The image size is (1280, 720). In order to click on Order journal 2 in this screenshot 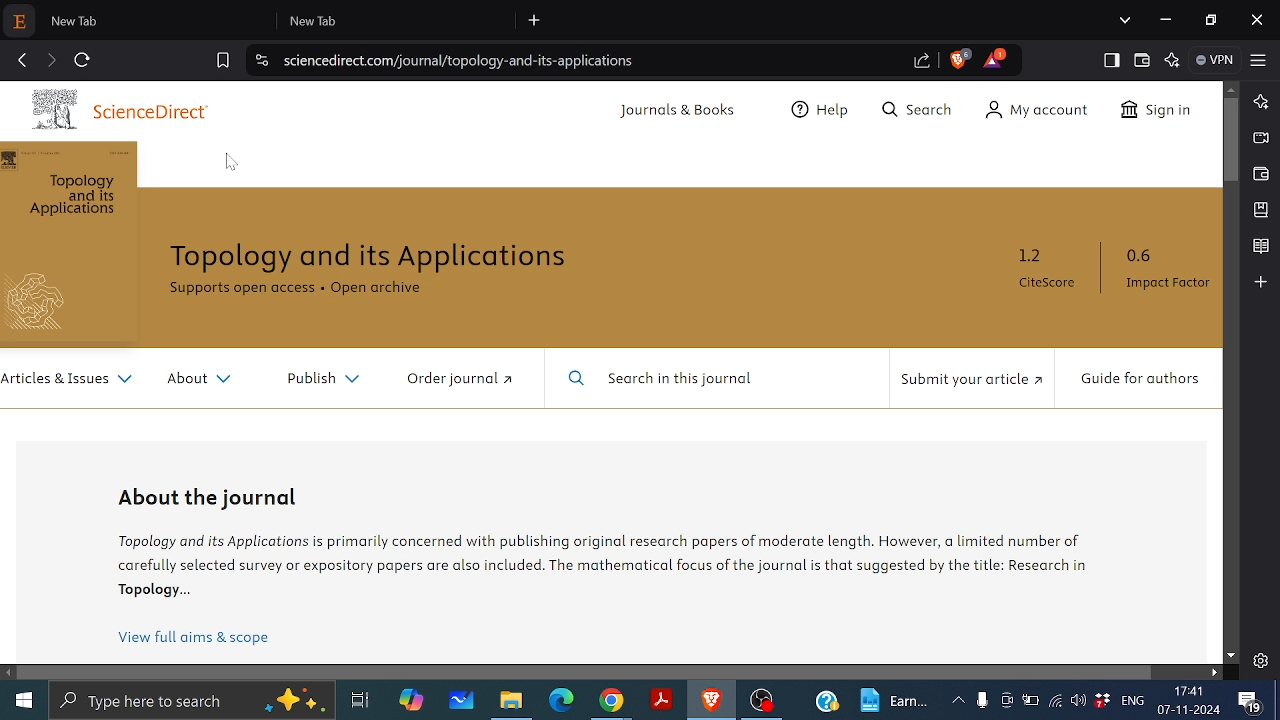, I will do `click(457, 378)`.